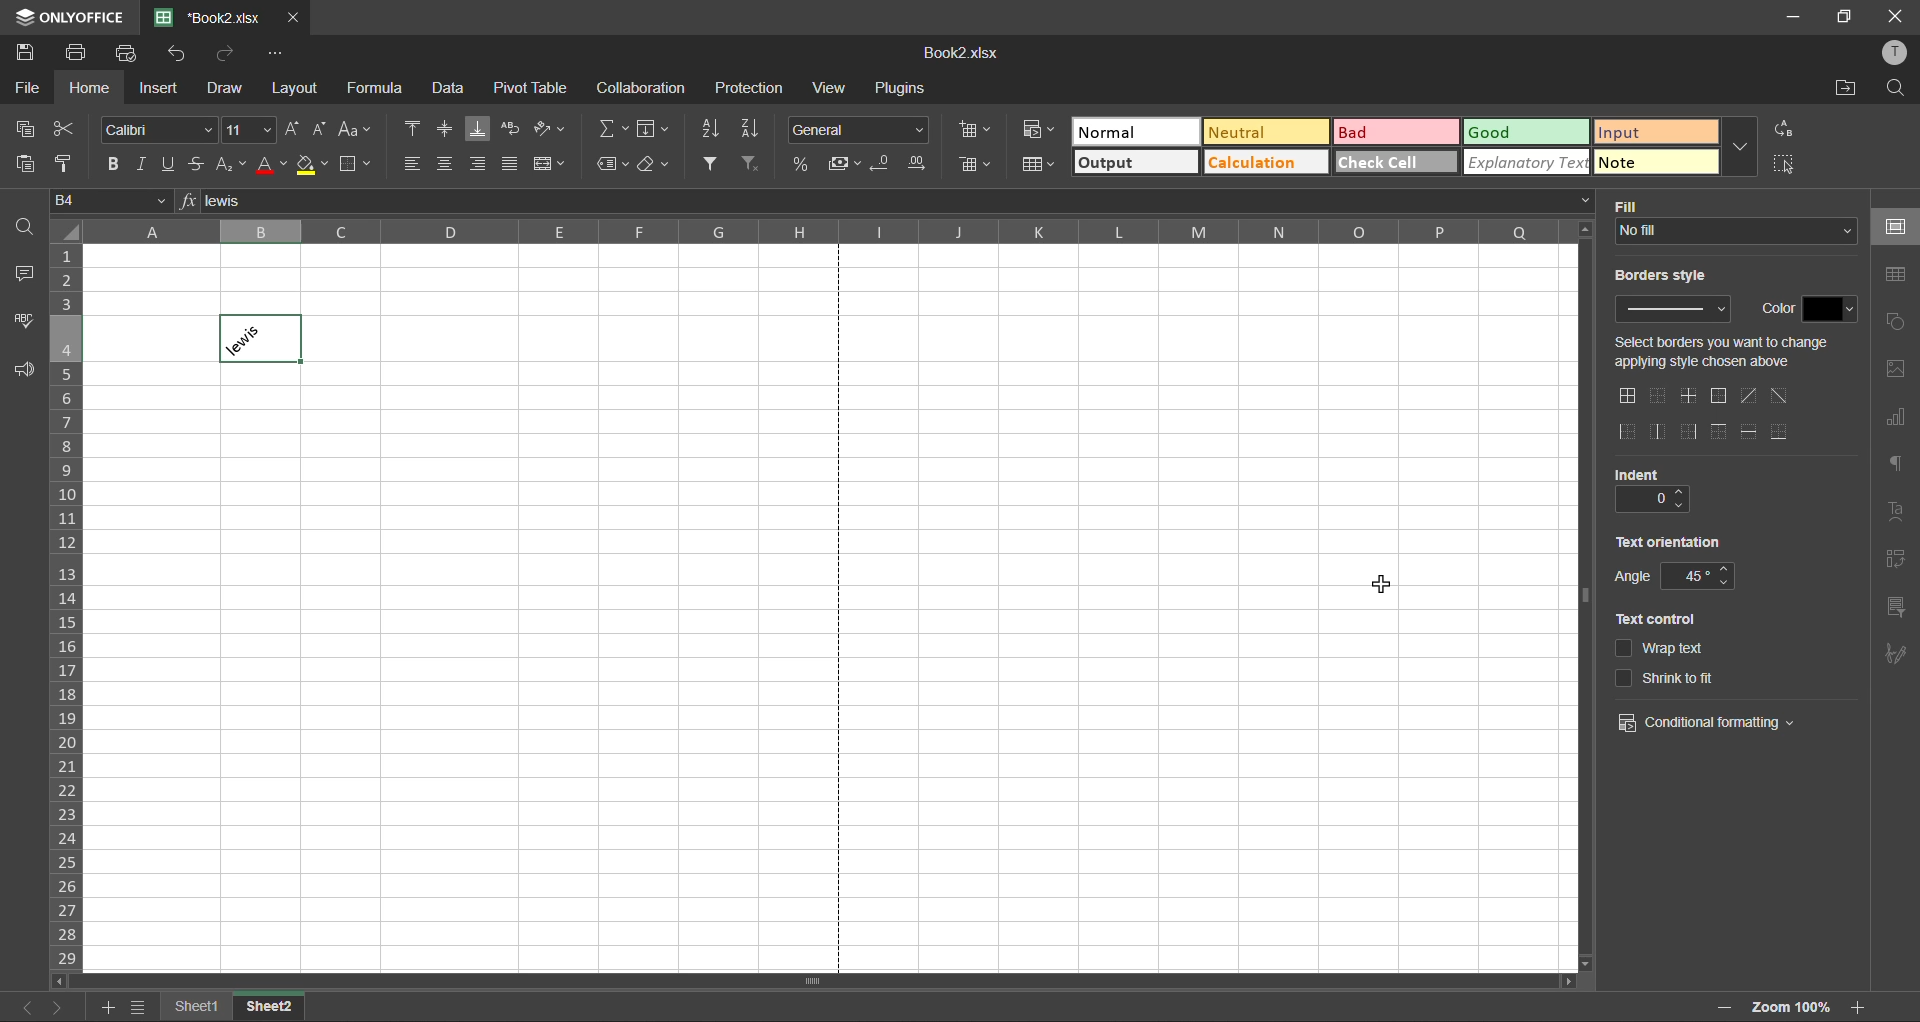 The height and width of the screenshot is (1022, 1920). I want to click on increase indent, so click(1685, 489).